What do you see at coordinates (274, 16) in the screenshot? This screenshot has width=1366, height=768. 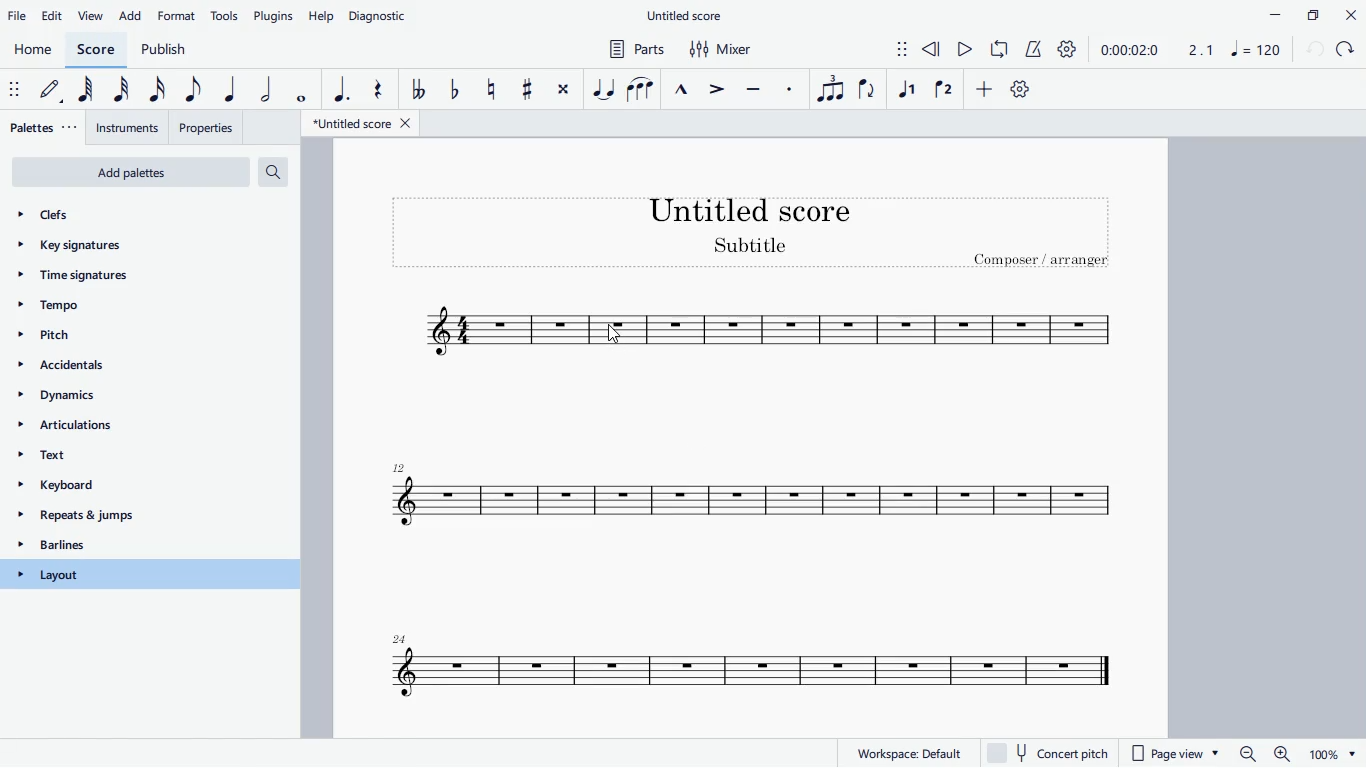 I see `plugins` at bounding box center [274, 16].